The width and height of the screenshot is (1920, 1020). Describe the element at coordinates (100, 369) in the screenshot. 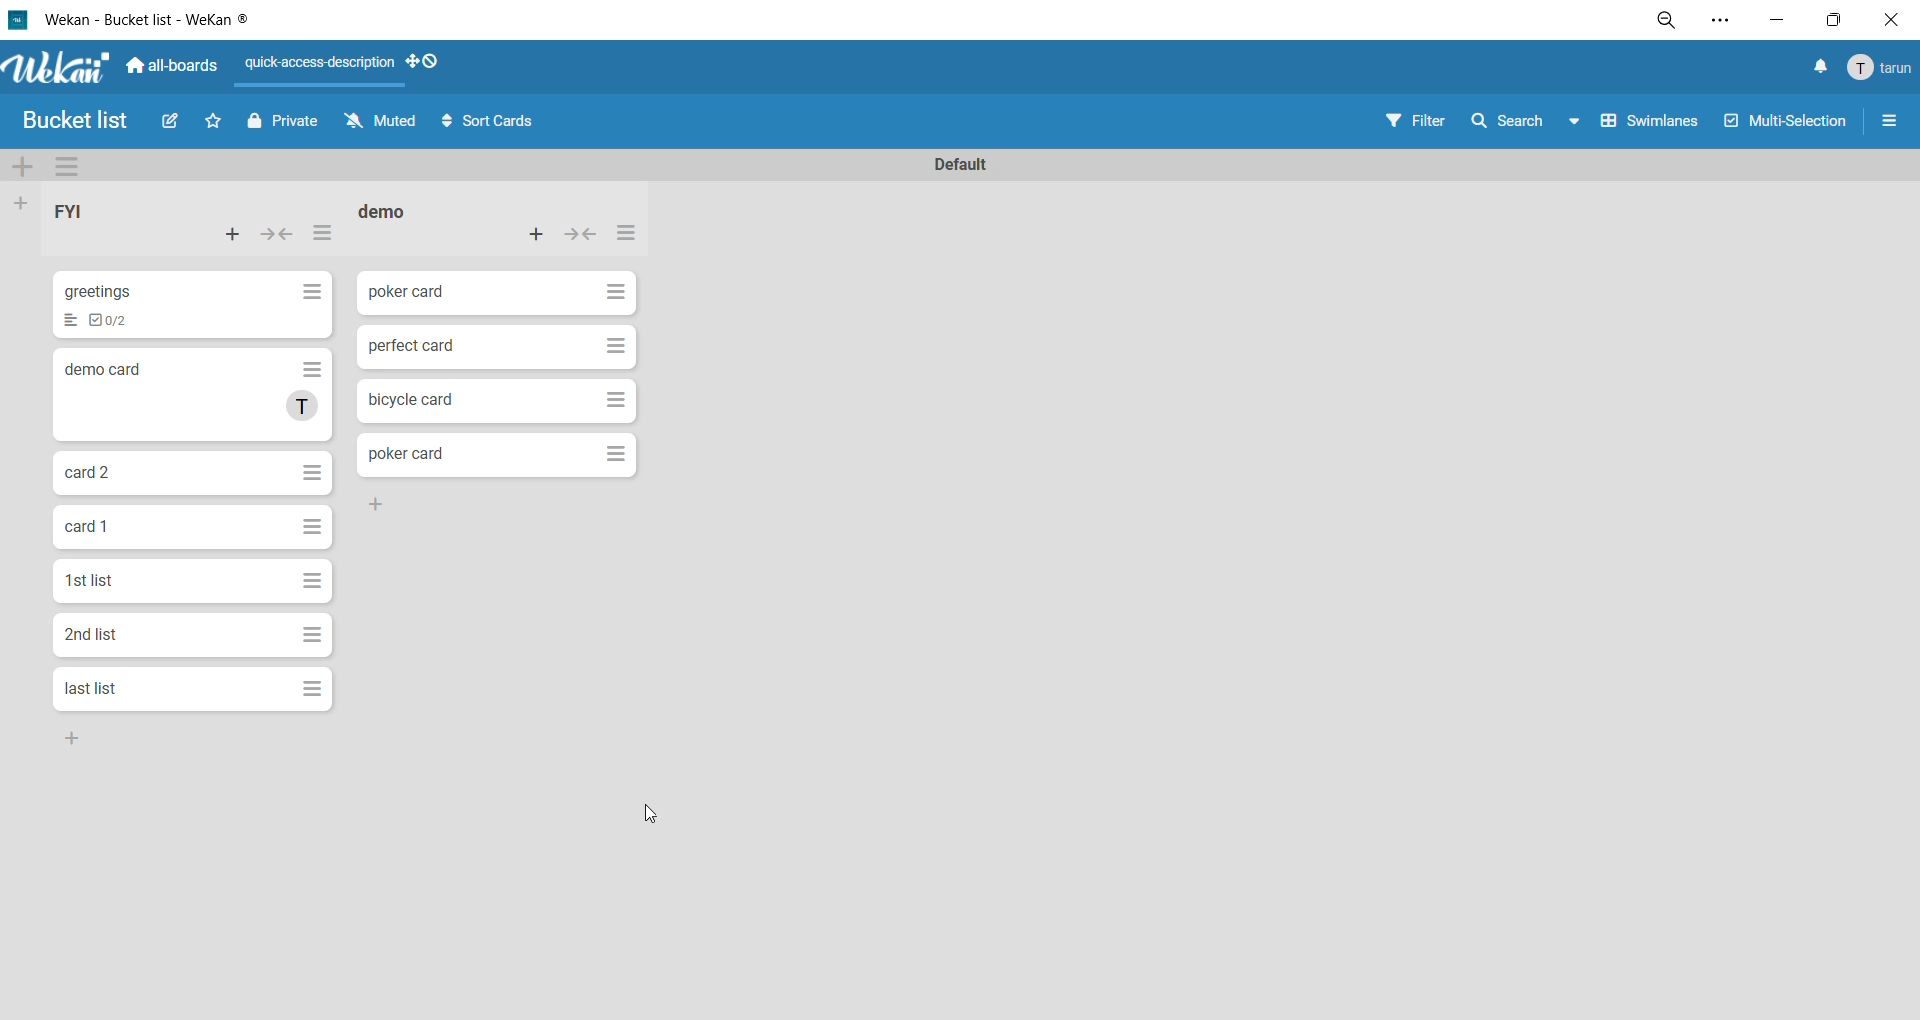

I see `demo card` at that location.